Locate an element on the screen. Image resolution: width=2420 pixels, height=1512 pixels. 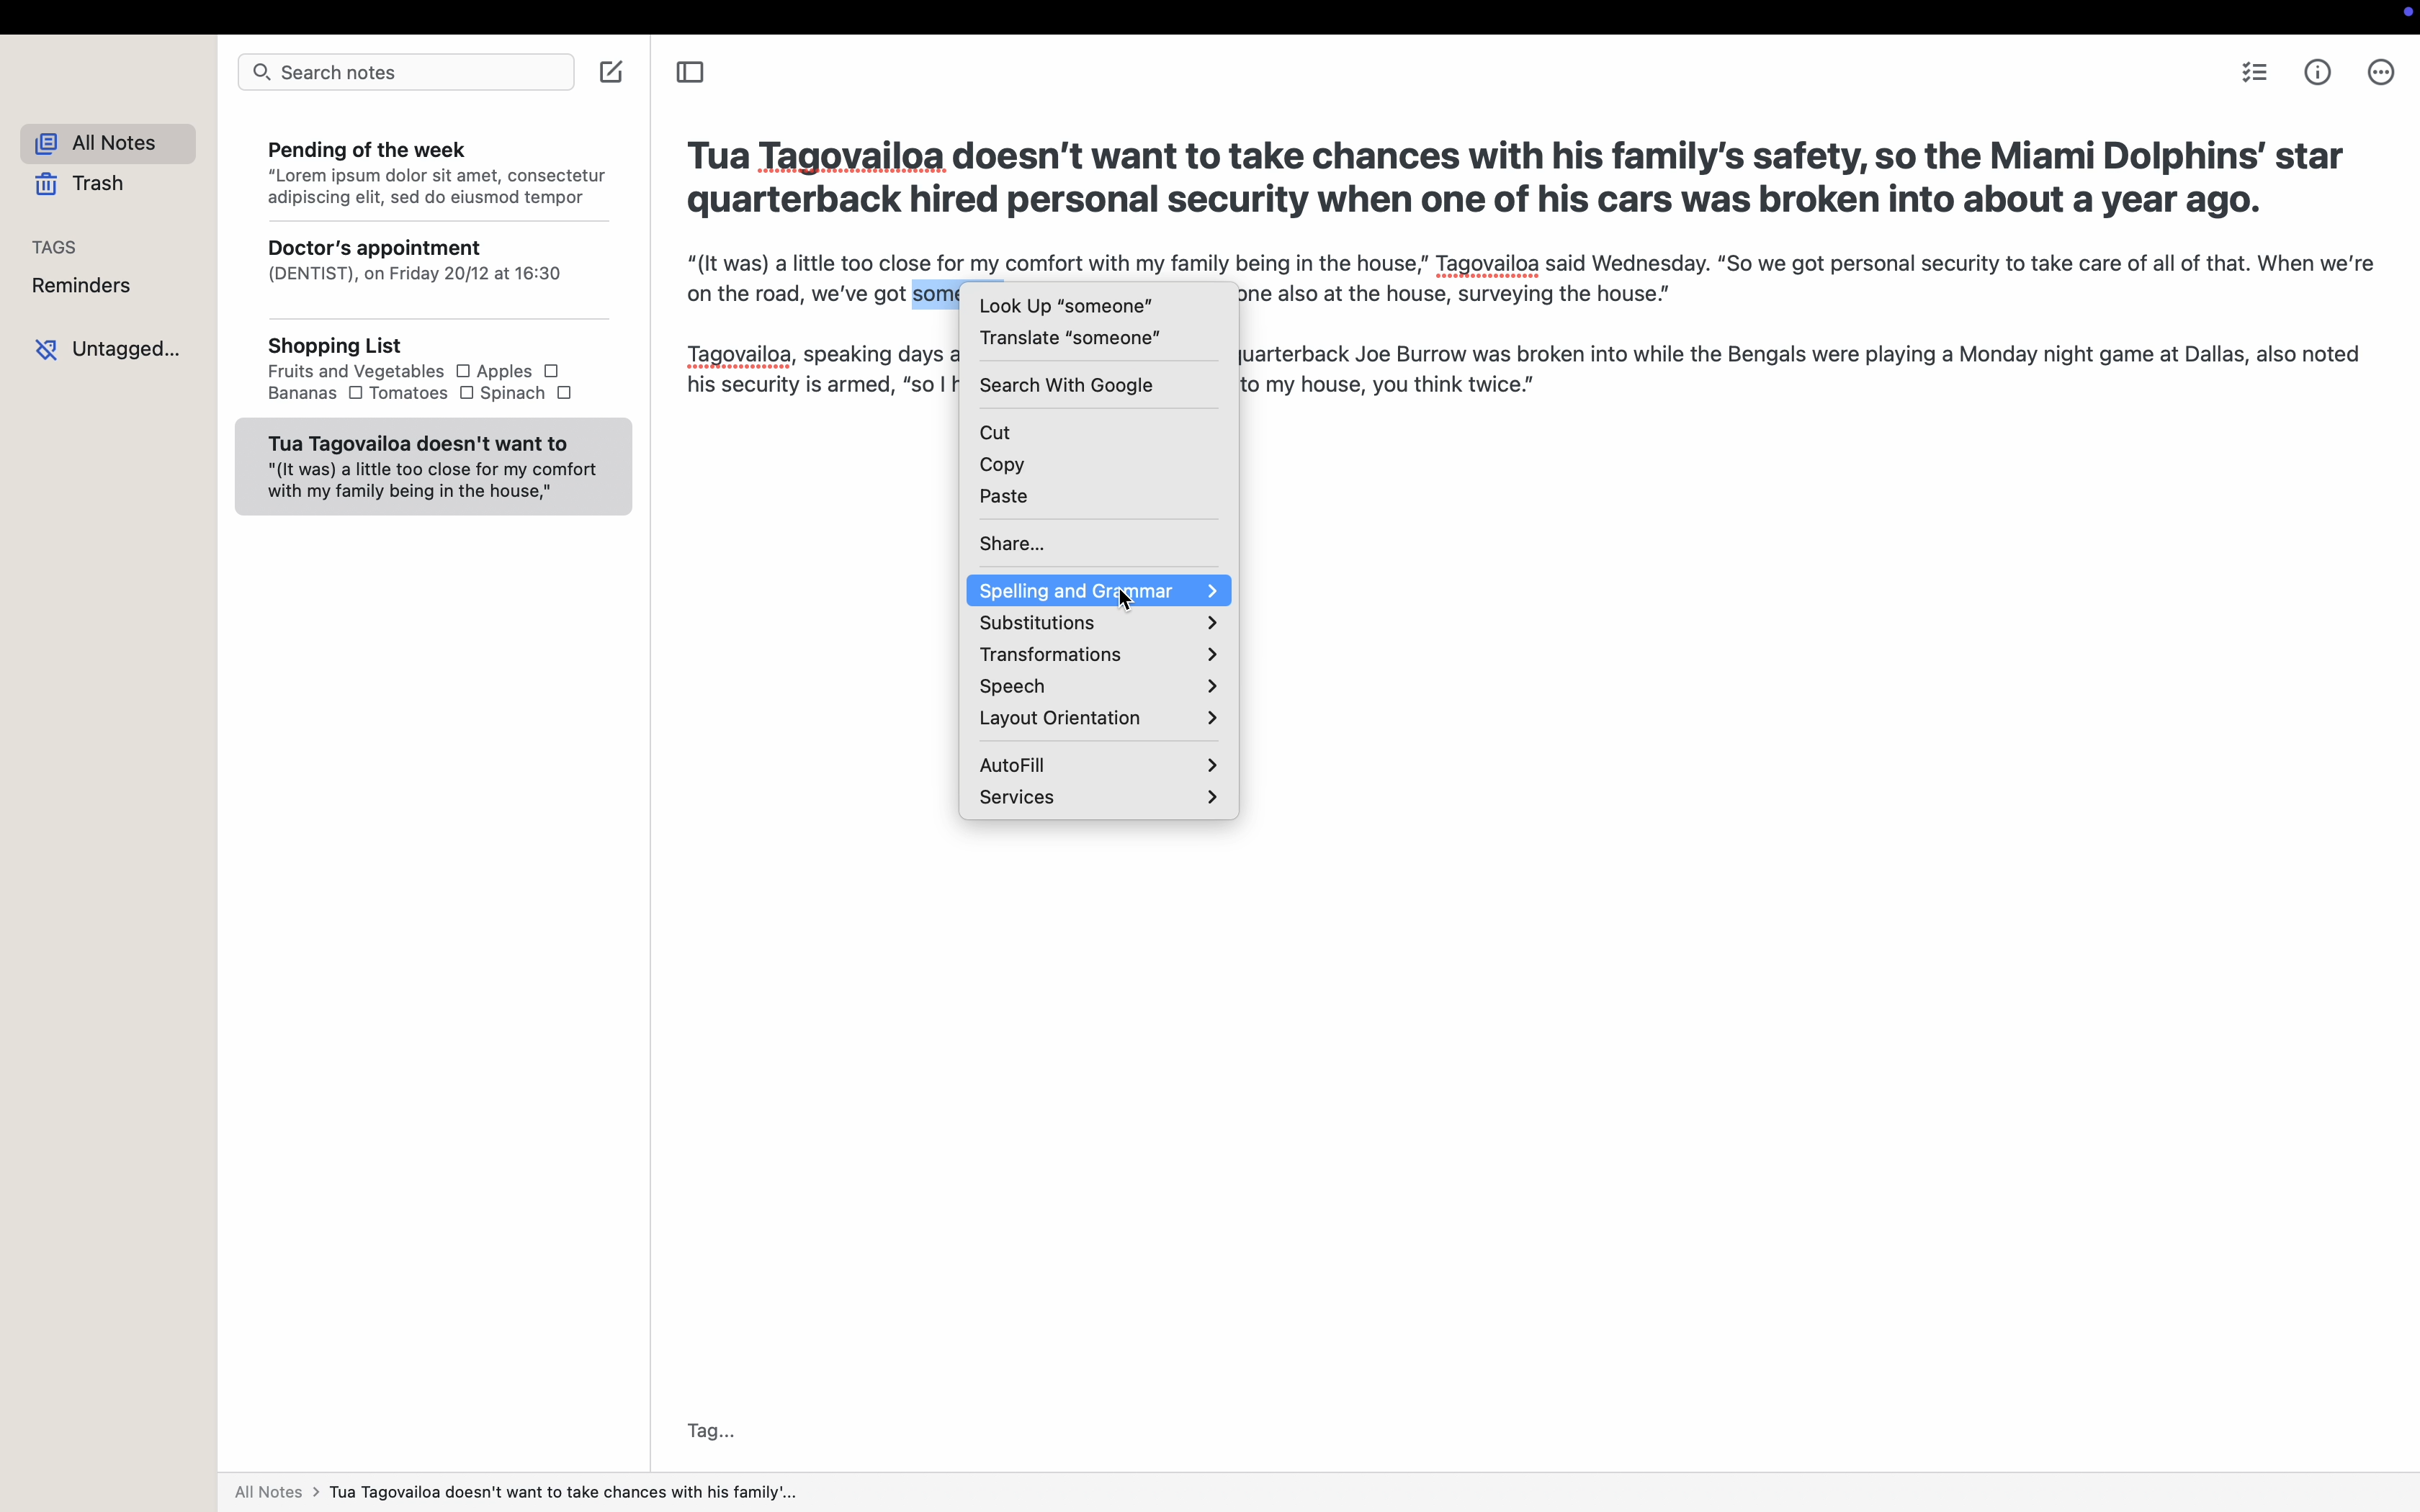
check list is located at coordinates (2253, 72).